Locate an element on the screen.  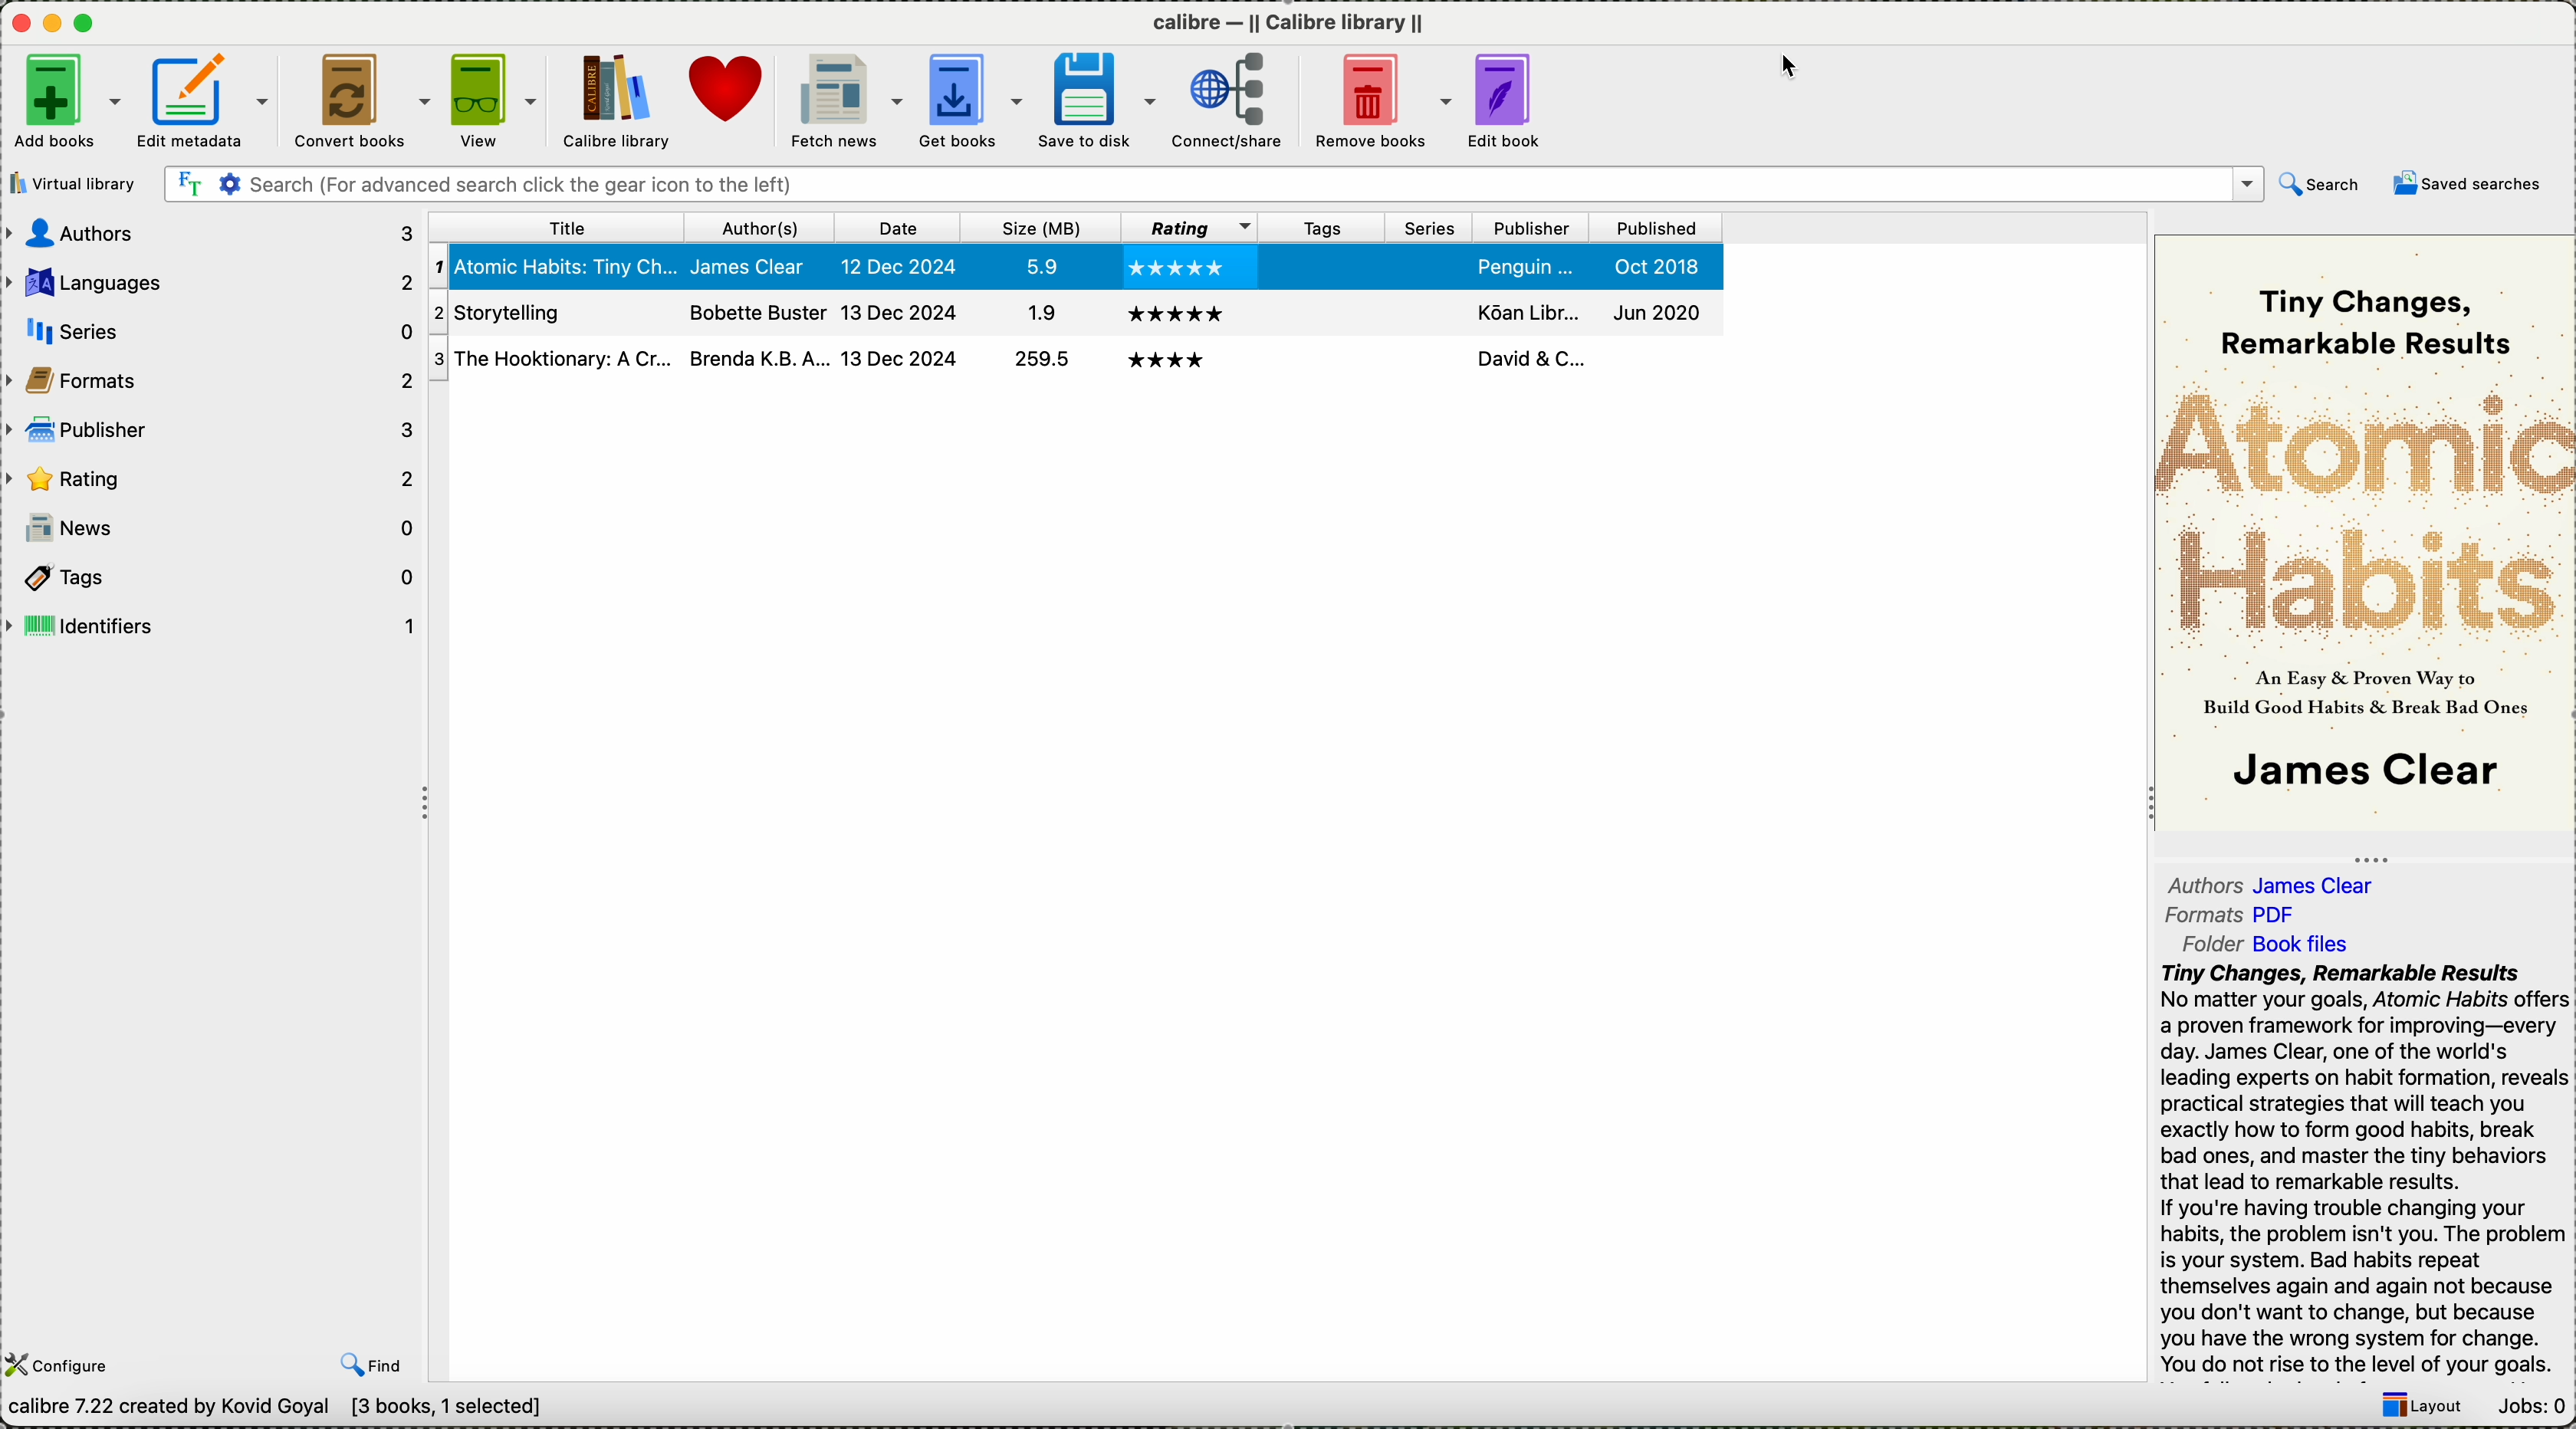
13 dec 2024 is located at coordinates (898, 358).